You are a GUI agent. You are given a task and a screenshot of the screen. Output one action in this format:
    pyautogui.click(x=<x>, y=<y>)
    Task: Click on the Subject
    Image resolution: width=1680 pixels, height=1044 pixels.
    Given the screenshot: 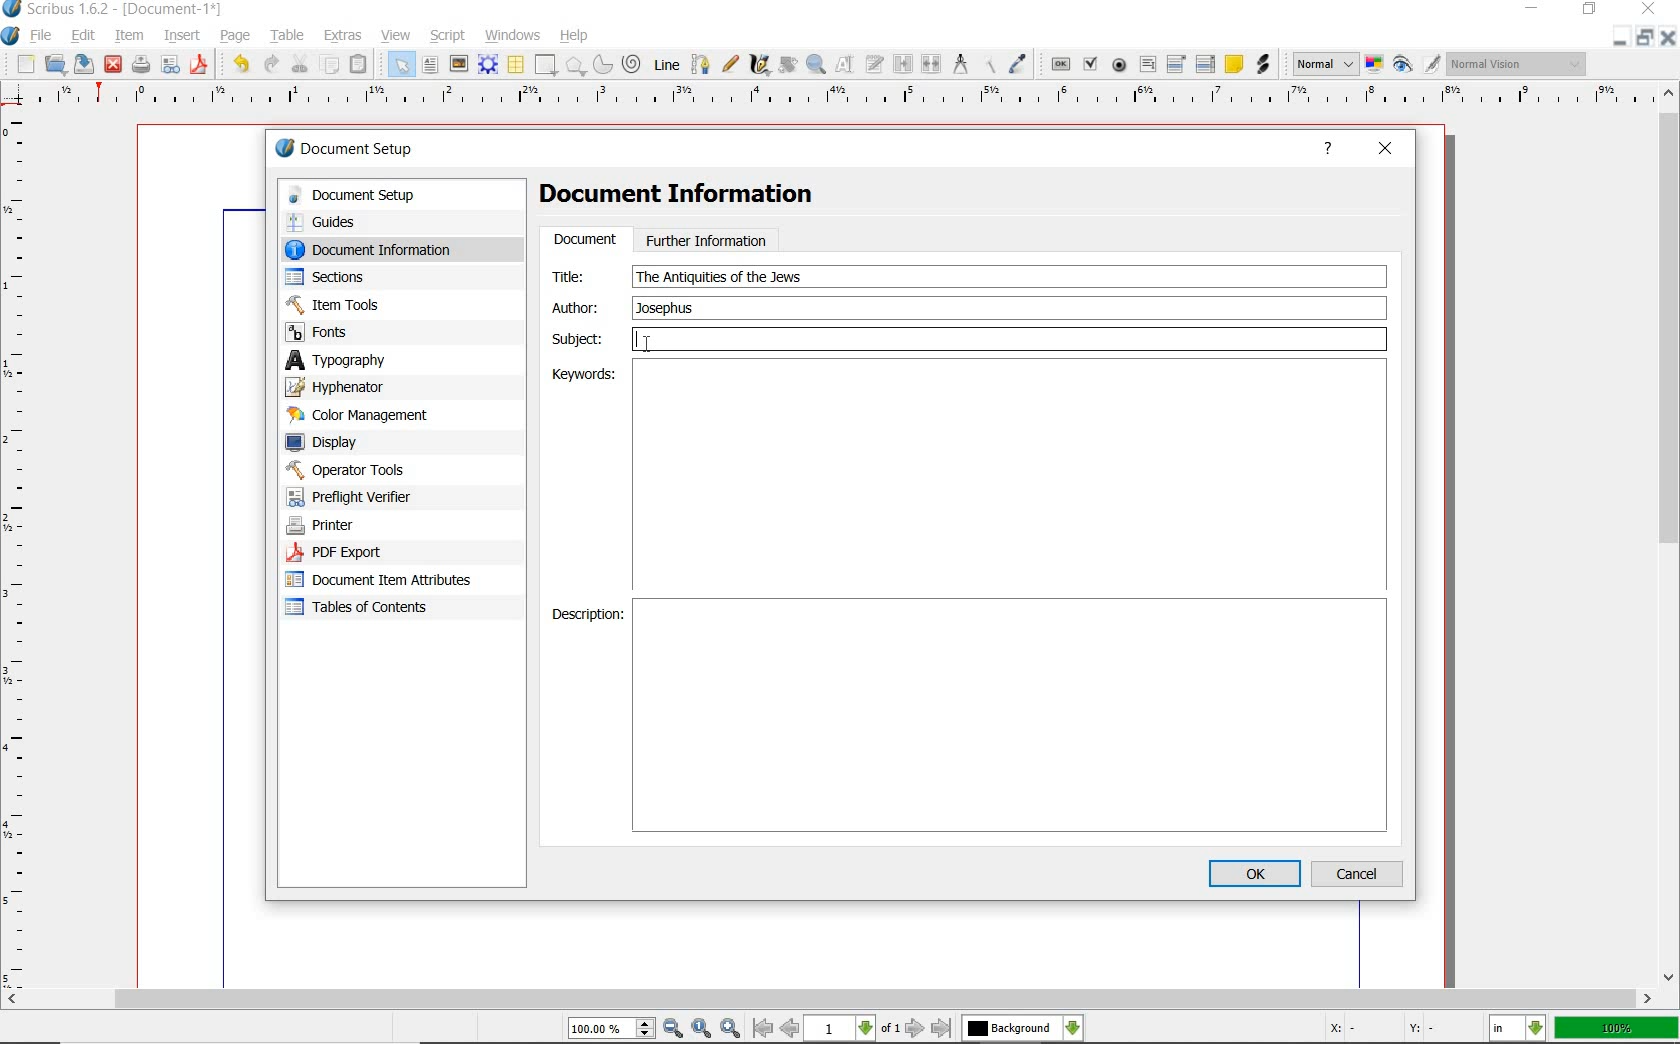 What is the action you would take?
    pyautogui.click(x=971, y=340)
    